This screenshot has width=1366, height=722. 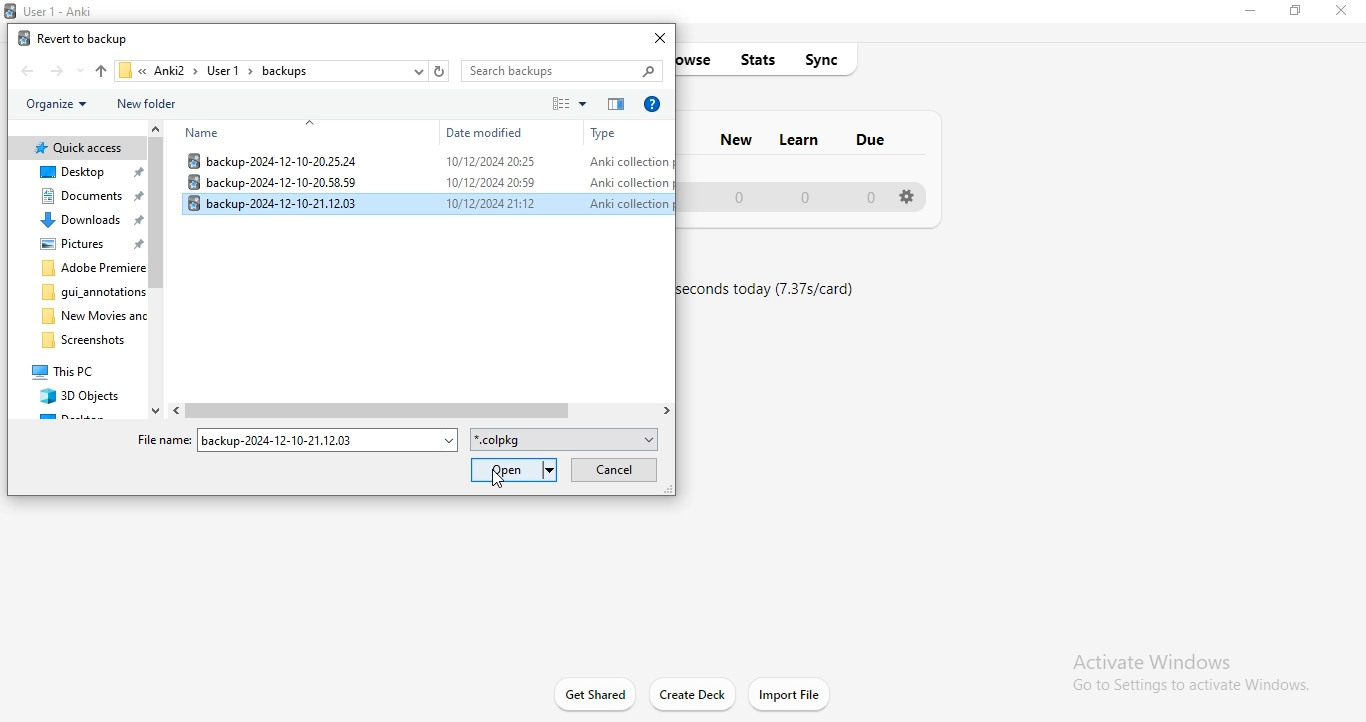 What do you see at coordinates (158, 270) in the screenshot?
I see `scroll bar` at bounding box center [158, 270].